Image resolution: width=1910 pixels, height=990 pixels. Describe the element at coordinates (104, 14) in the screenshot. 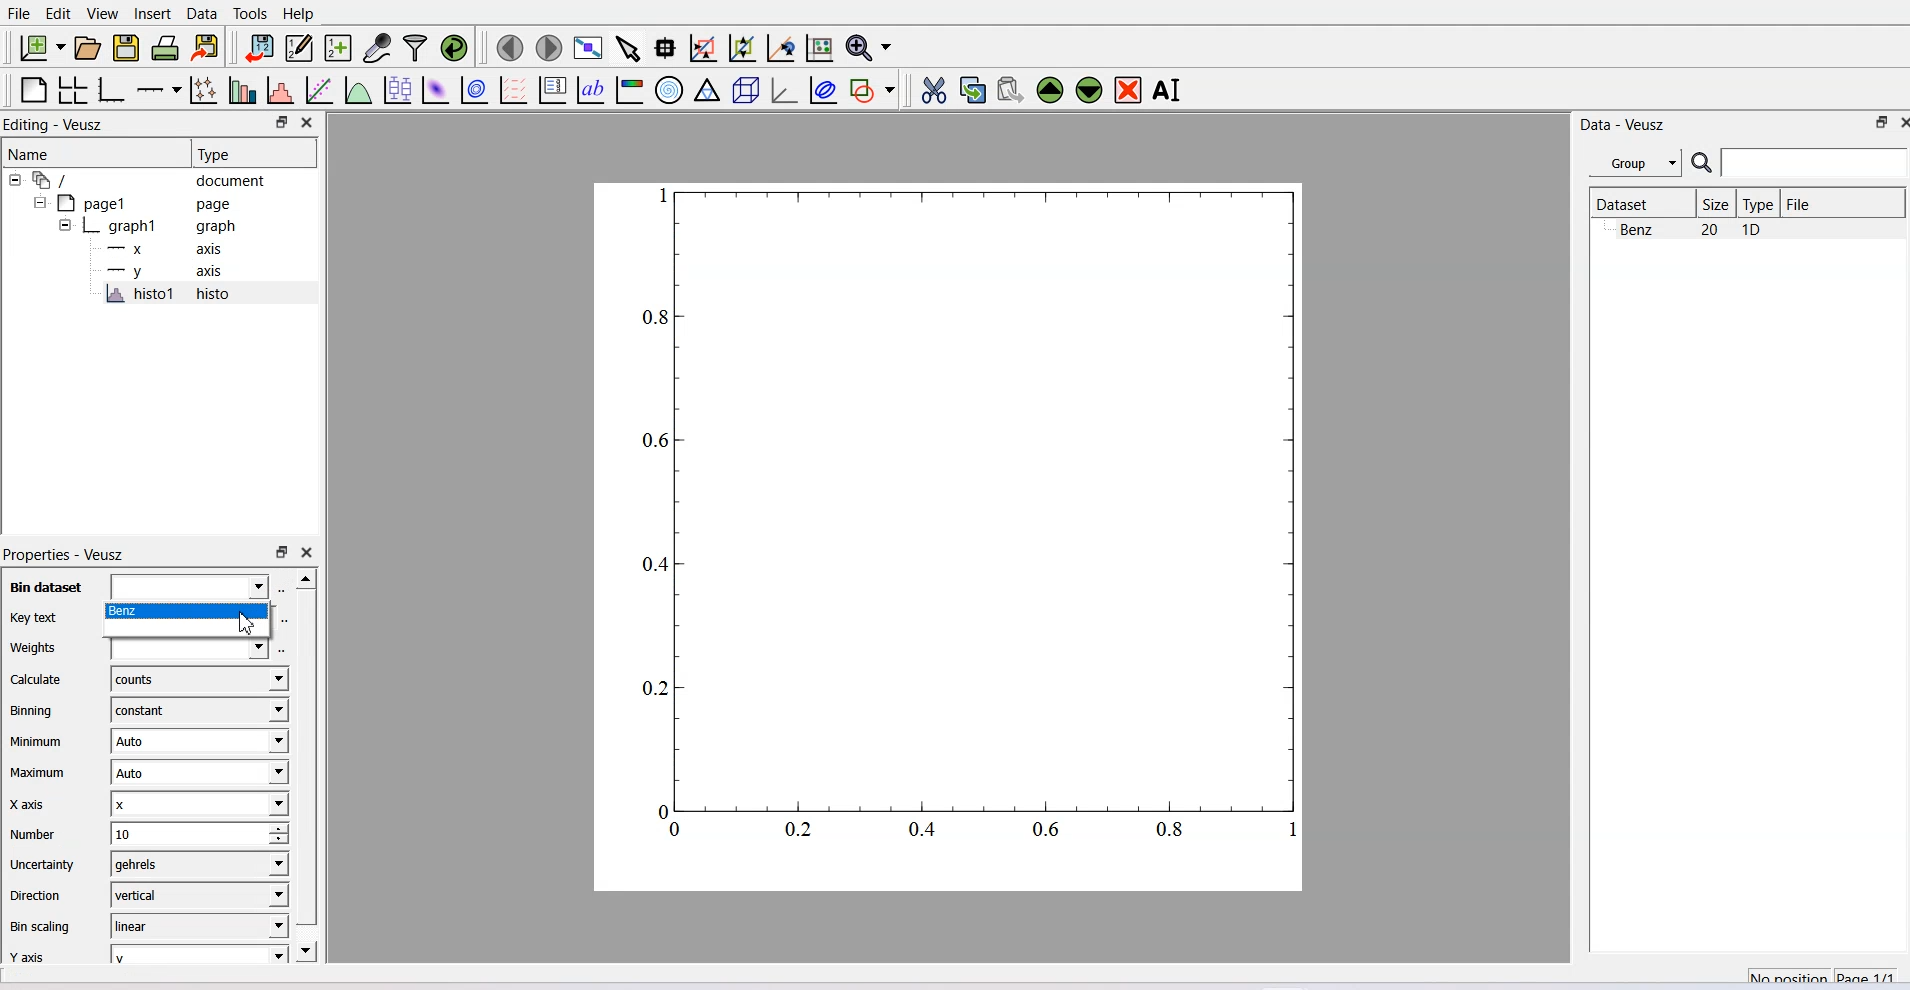

I see `View` at that location.